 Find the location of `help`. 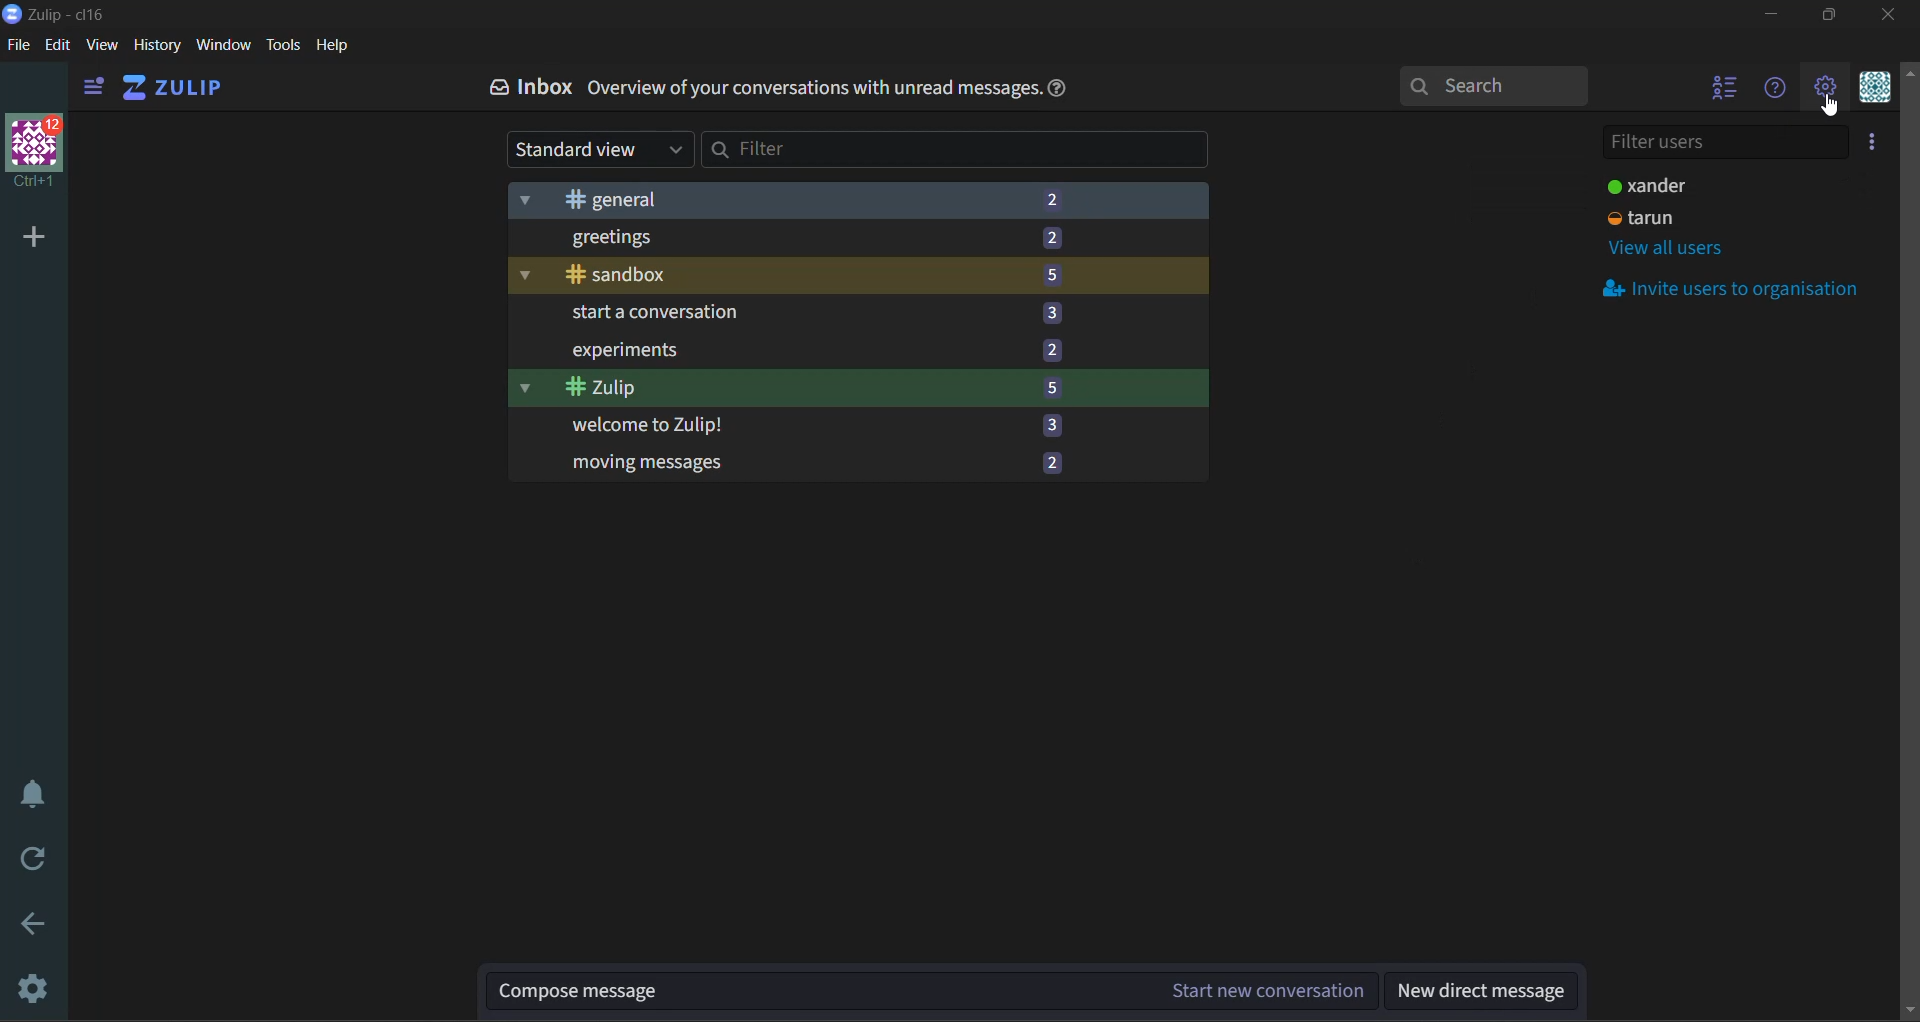

help is located at coordinates (339, 47).